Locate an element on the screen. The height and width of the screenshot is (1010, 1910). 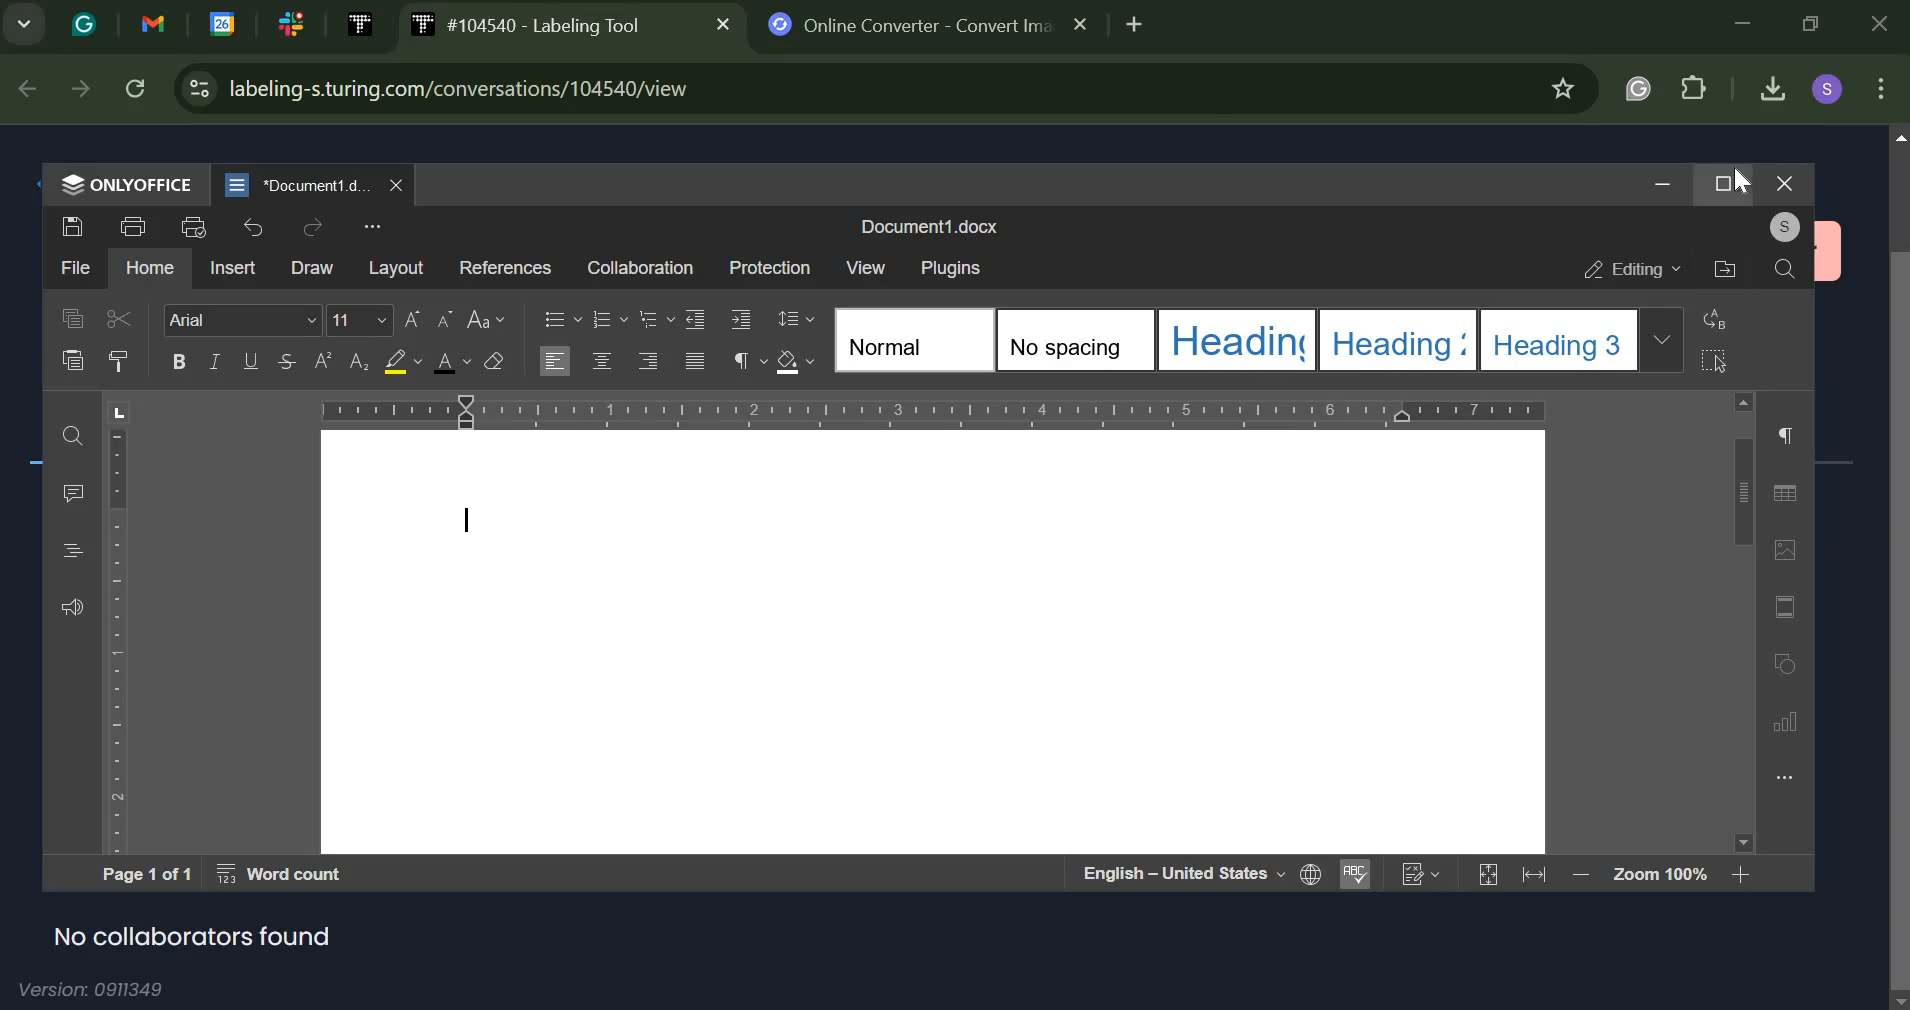
justified is located at coordinates (695, 361).